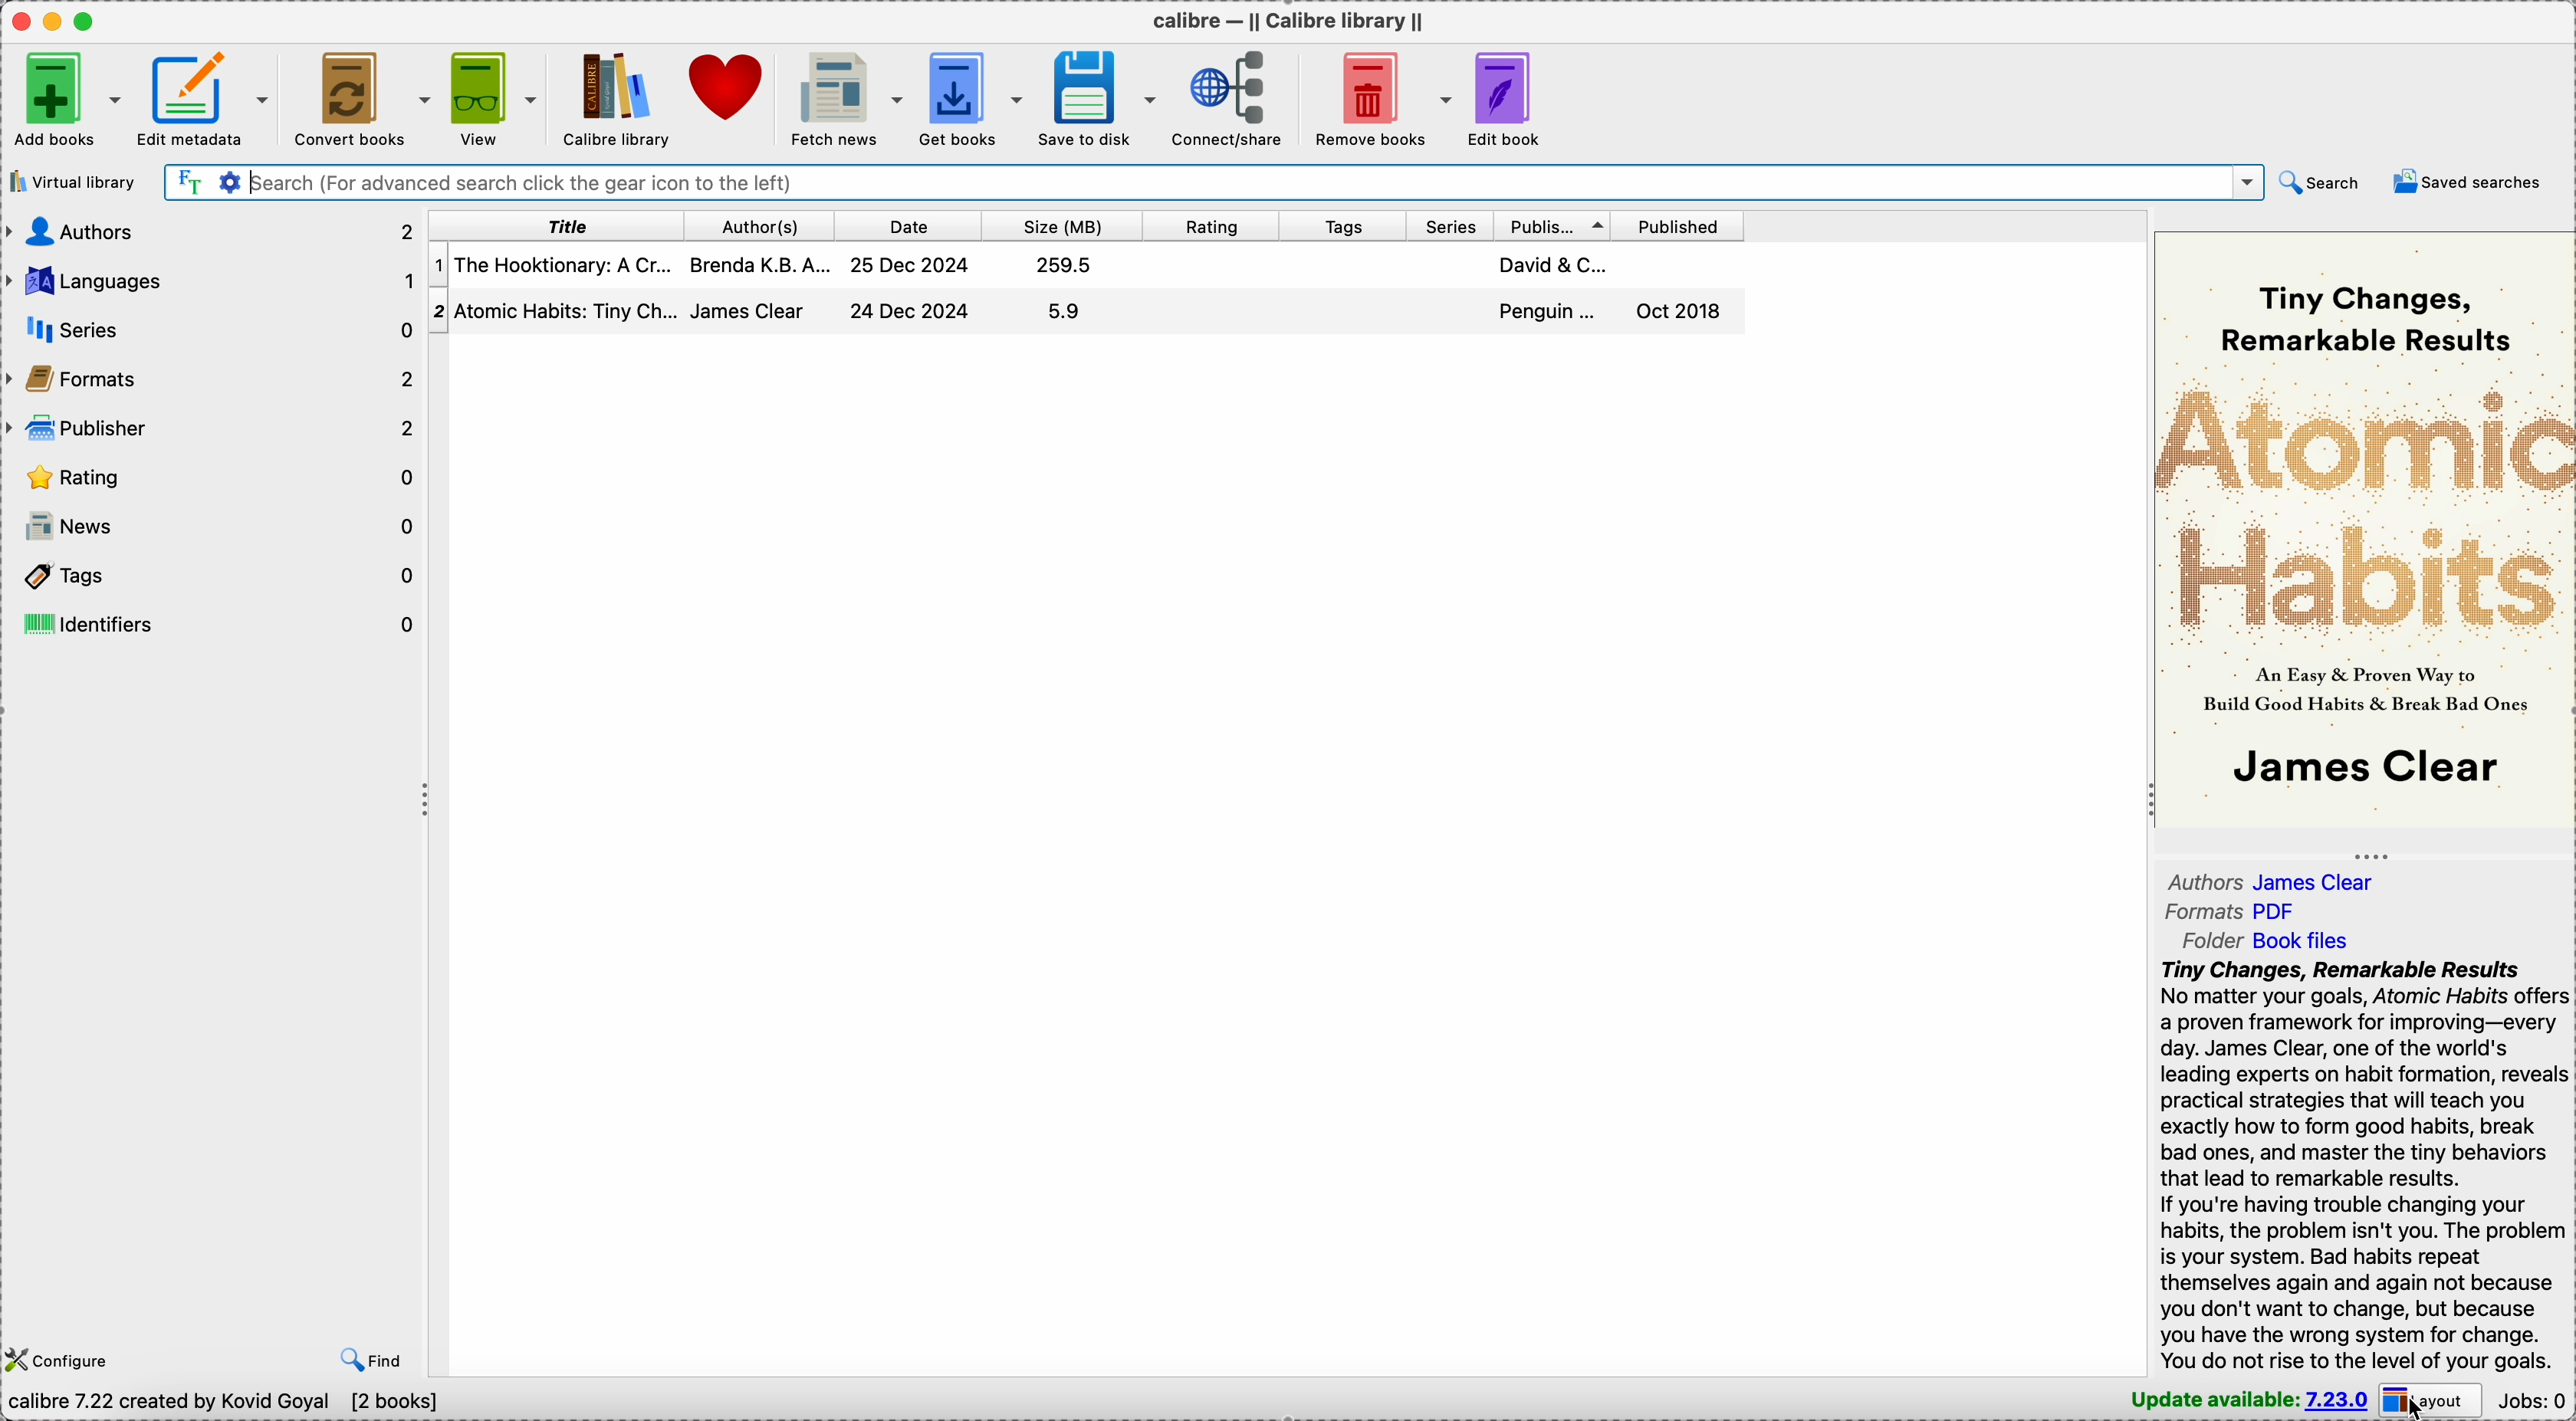 This screenshot has height=1421, width=2576. What do you see at coordinates (1510, 97) in the screenshot?
I see `edit book` at bounding box center [1510, 97].